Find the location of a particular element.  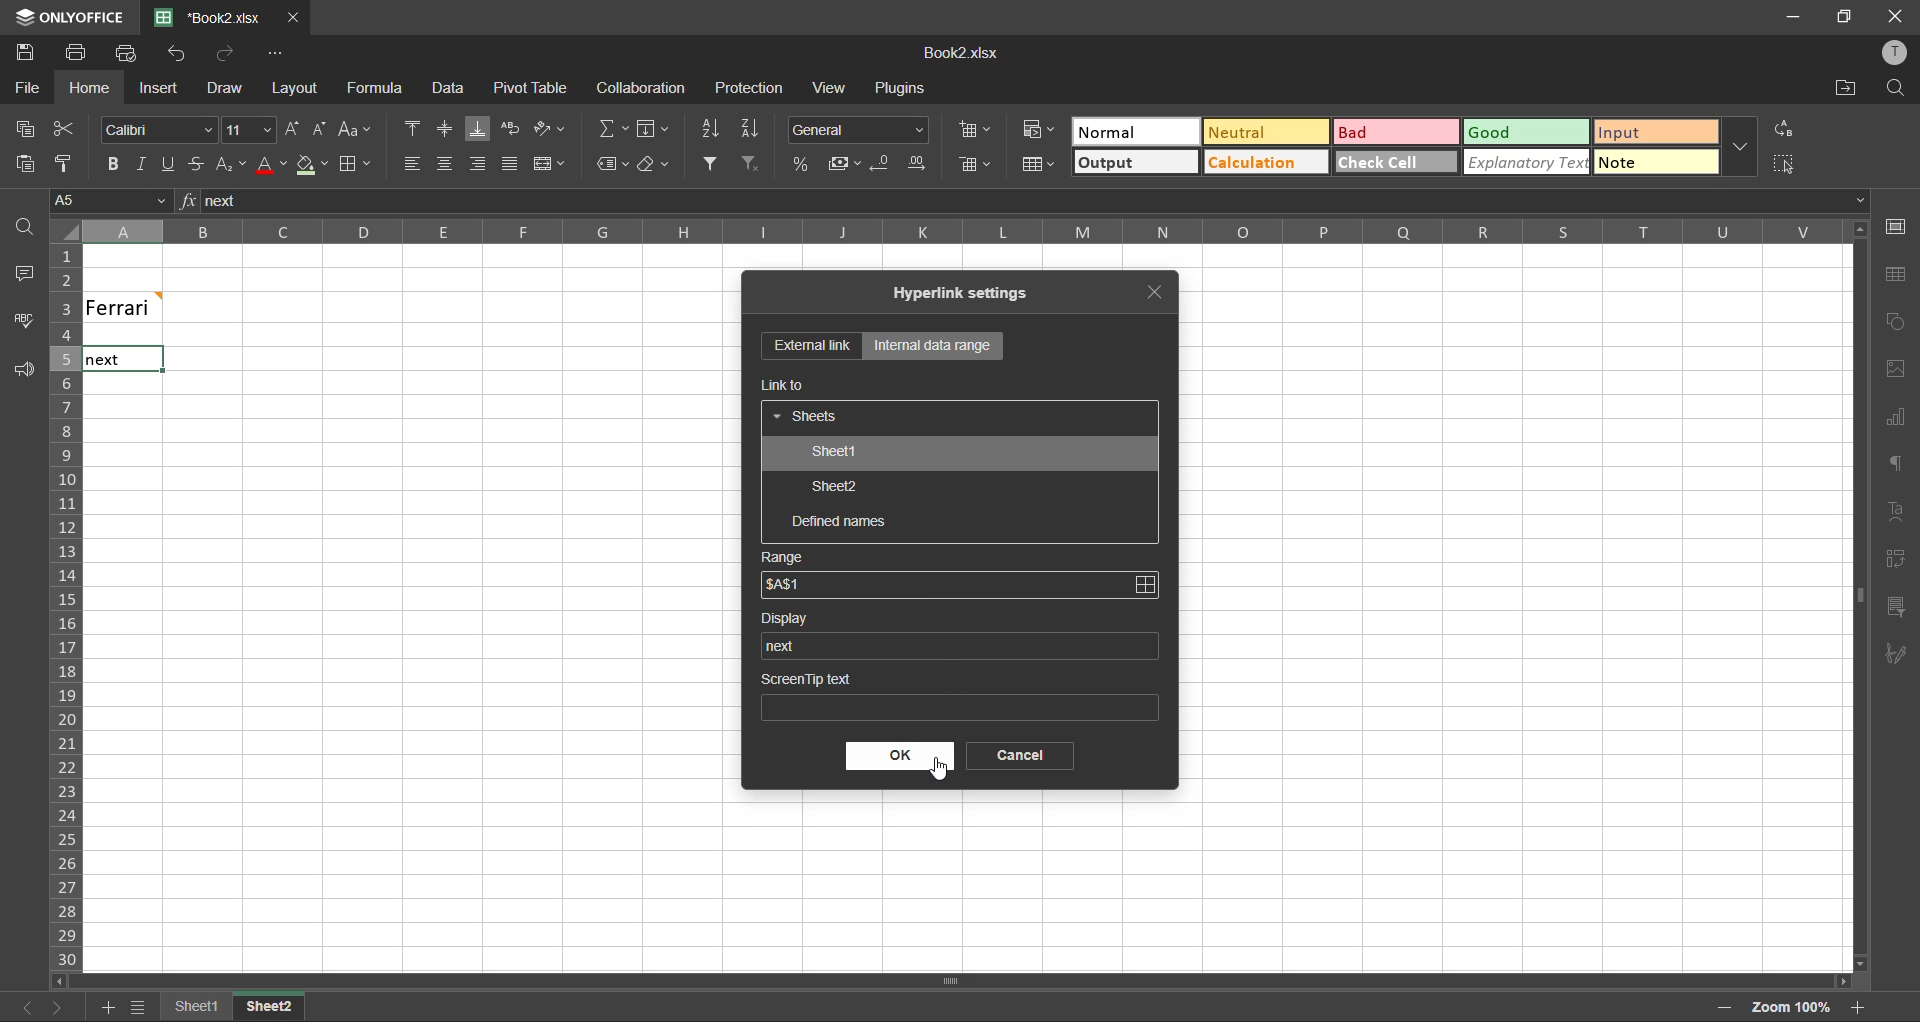

align left is located at coordinates (411, 161).